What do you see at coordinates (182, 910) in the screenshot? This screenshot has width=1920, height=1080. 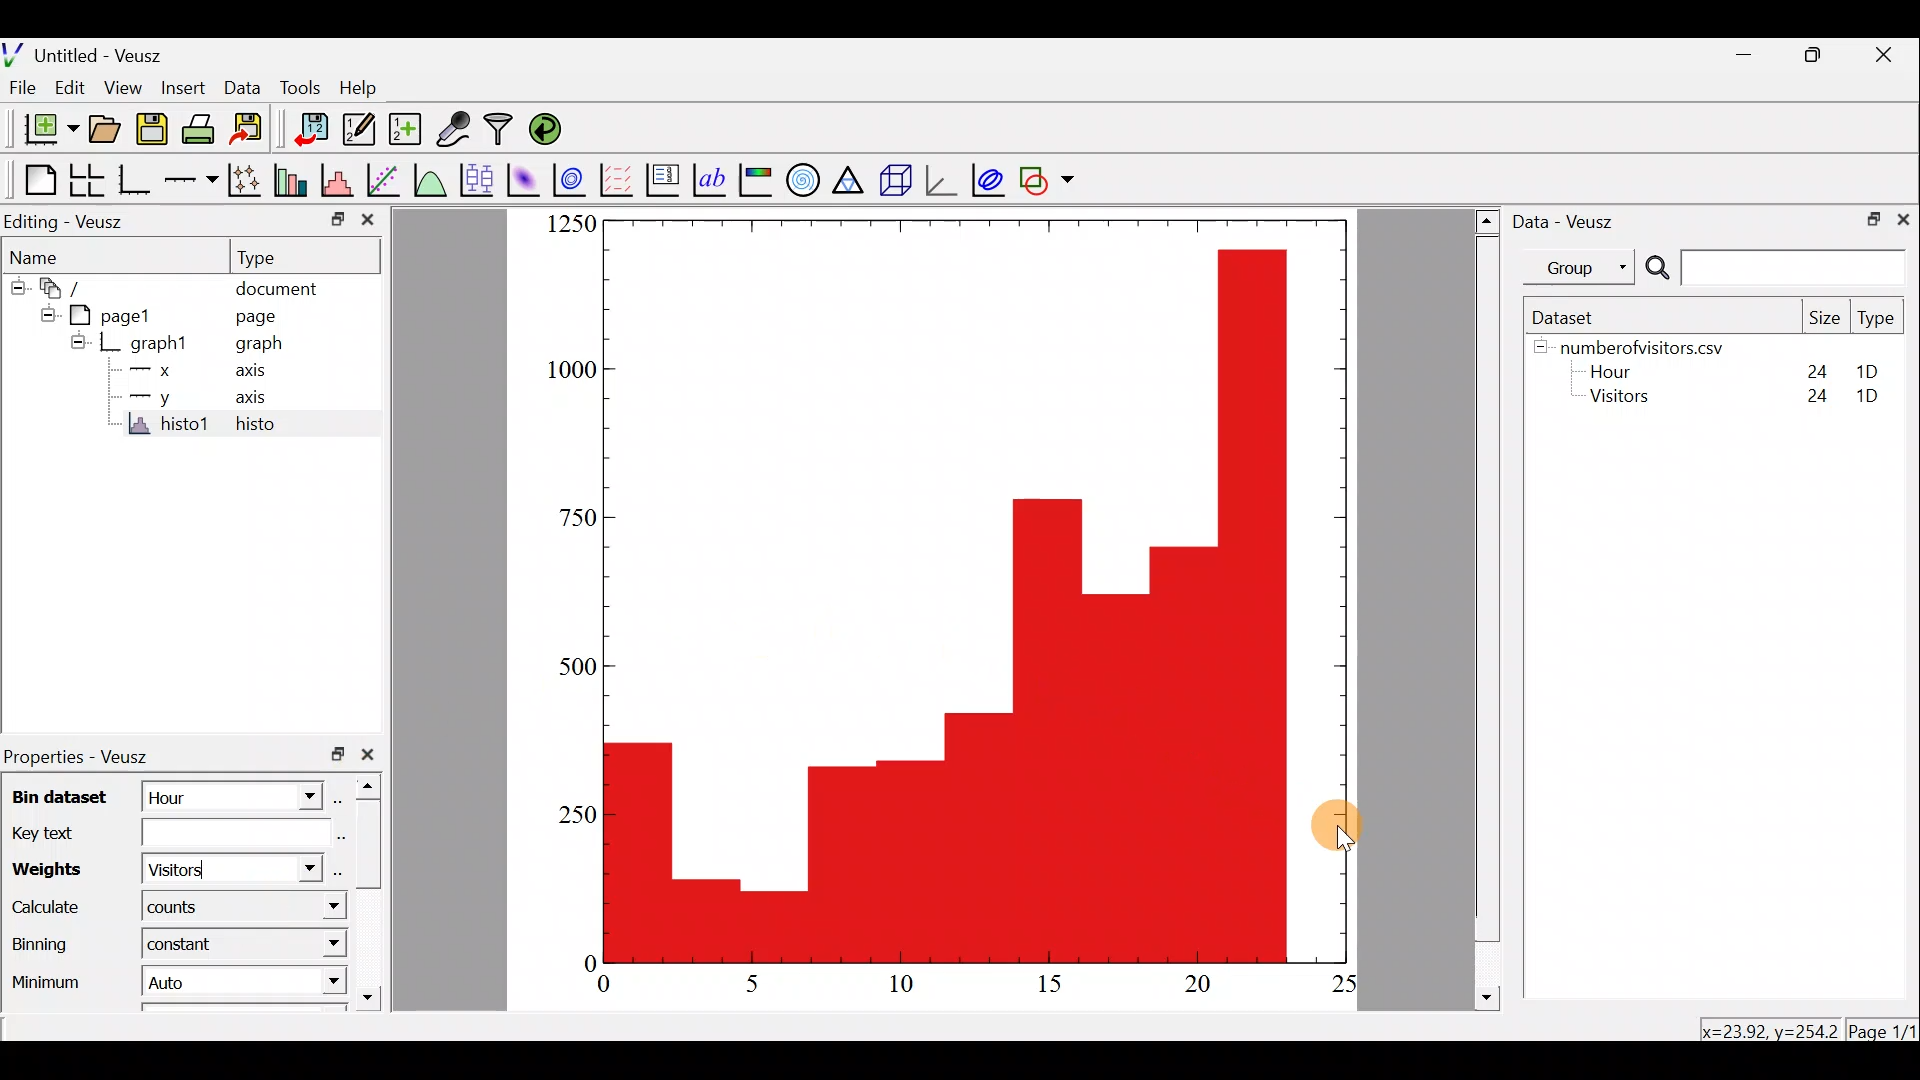 I see `counts` at bounding box center [182, 910].